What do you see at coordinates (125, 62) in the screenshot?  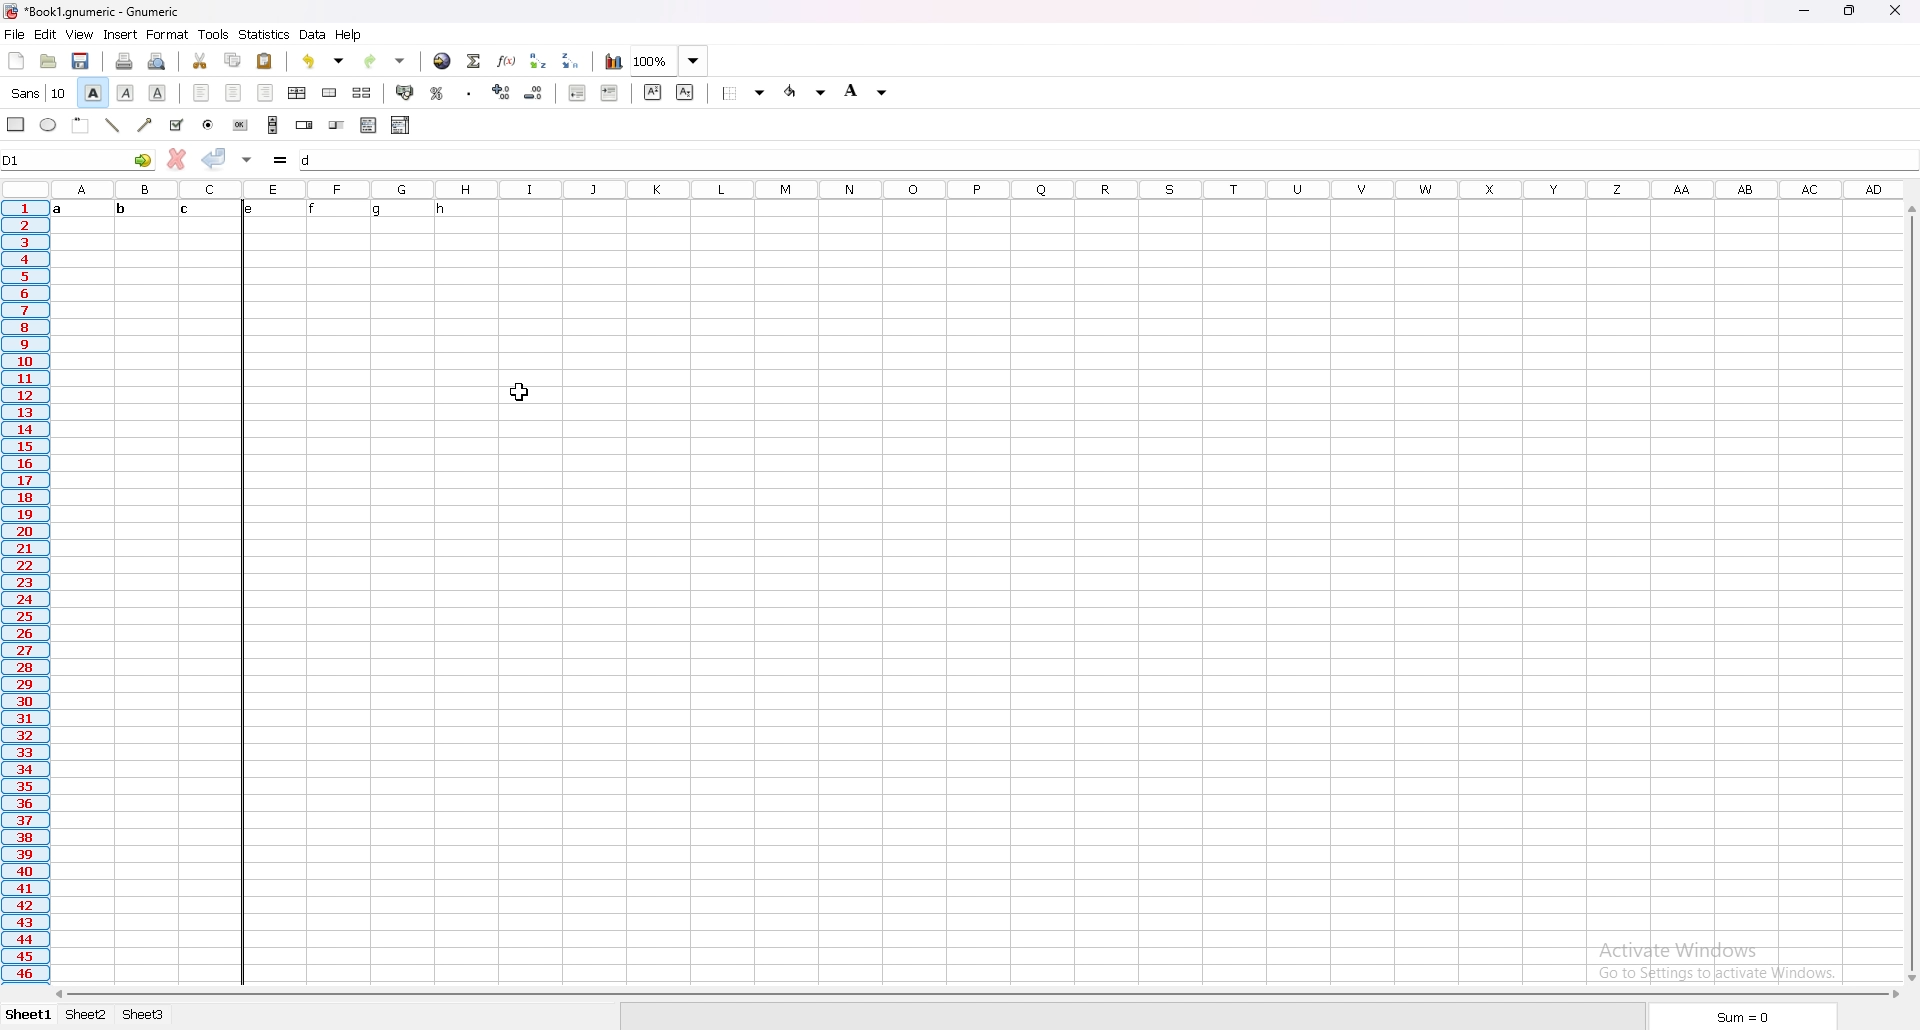 I see `print` at bounding box center [125, 62].